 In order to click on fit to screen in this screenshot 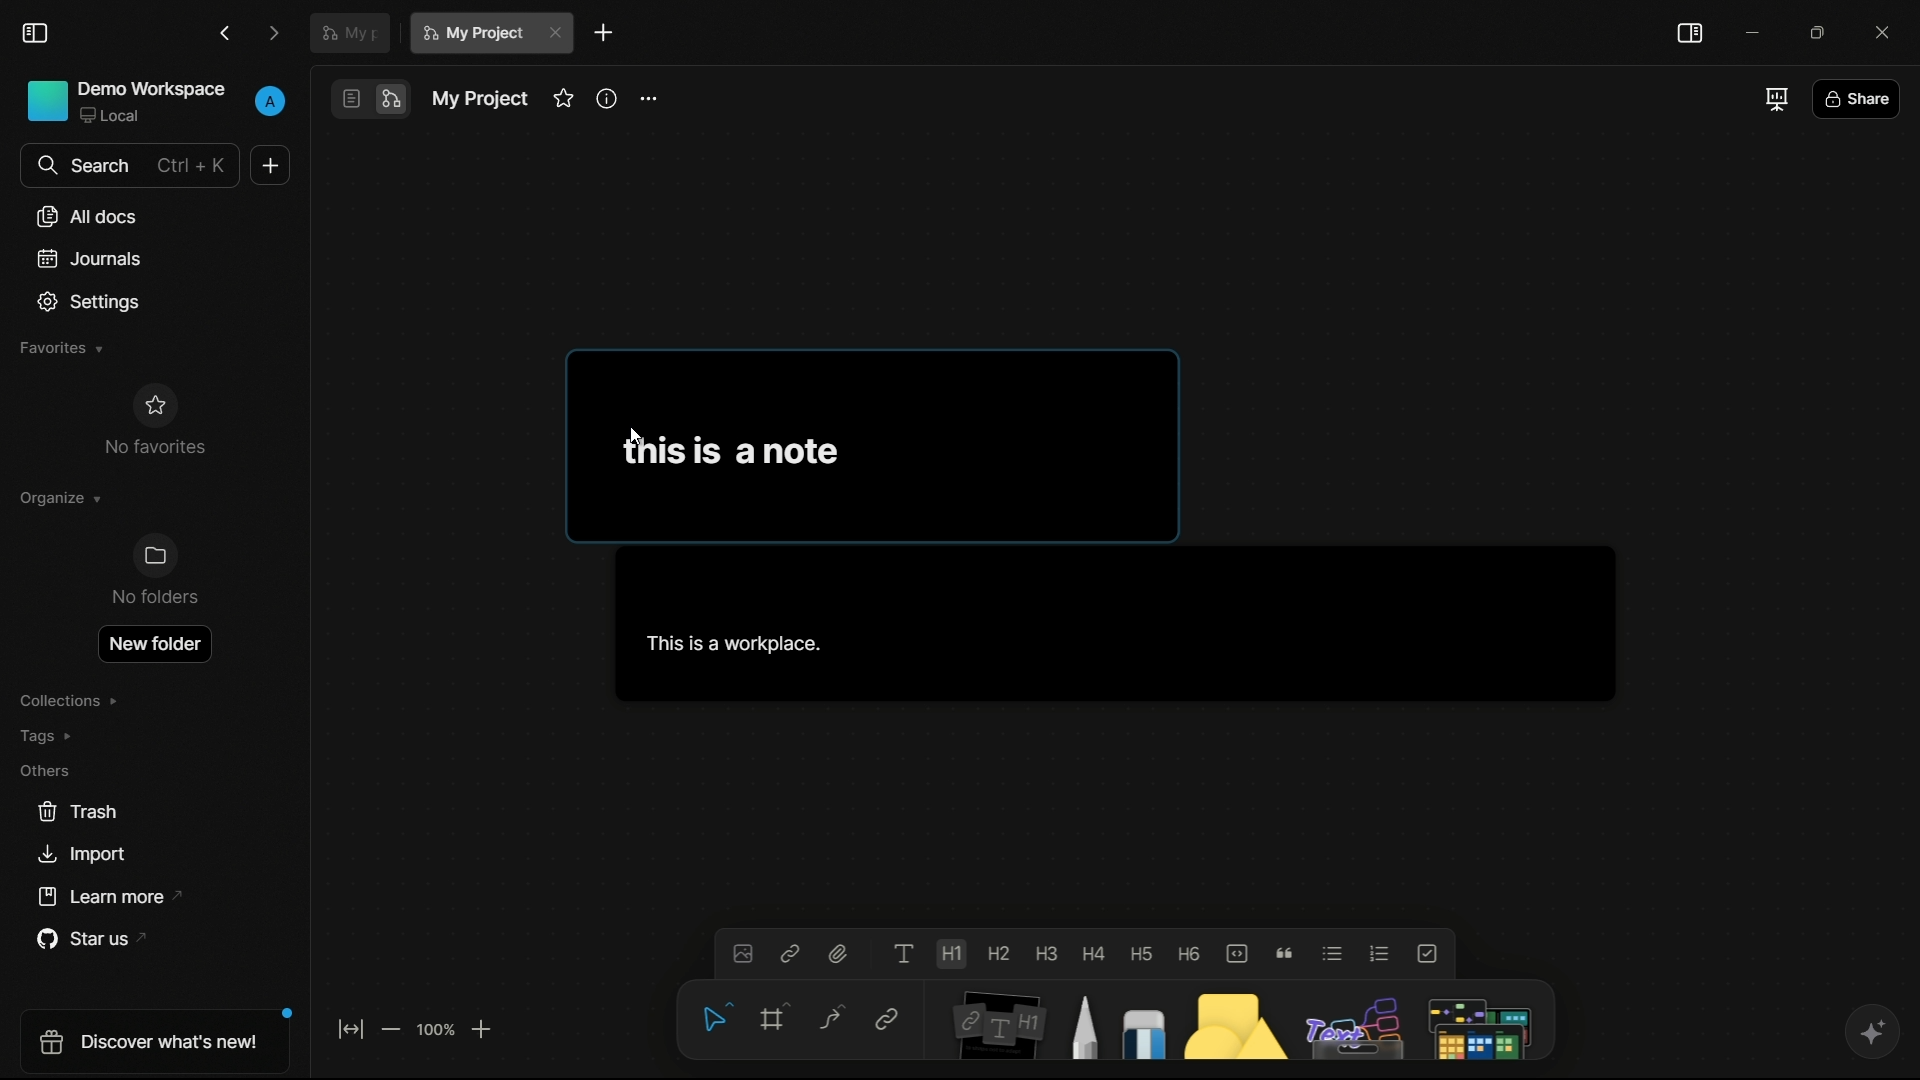, I will do `click(351, 1028)`.